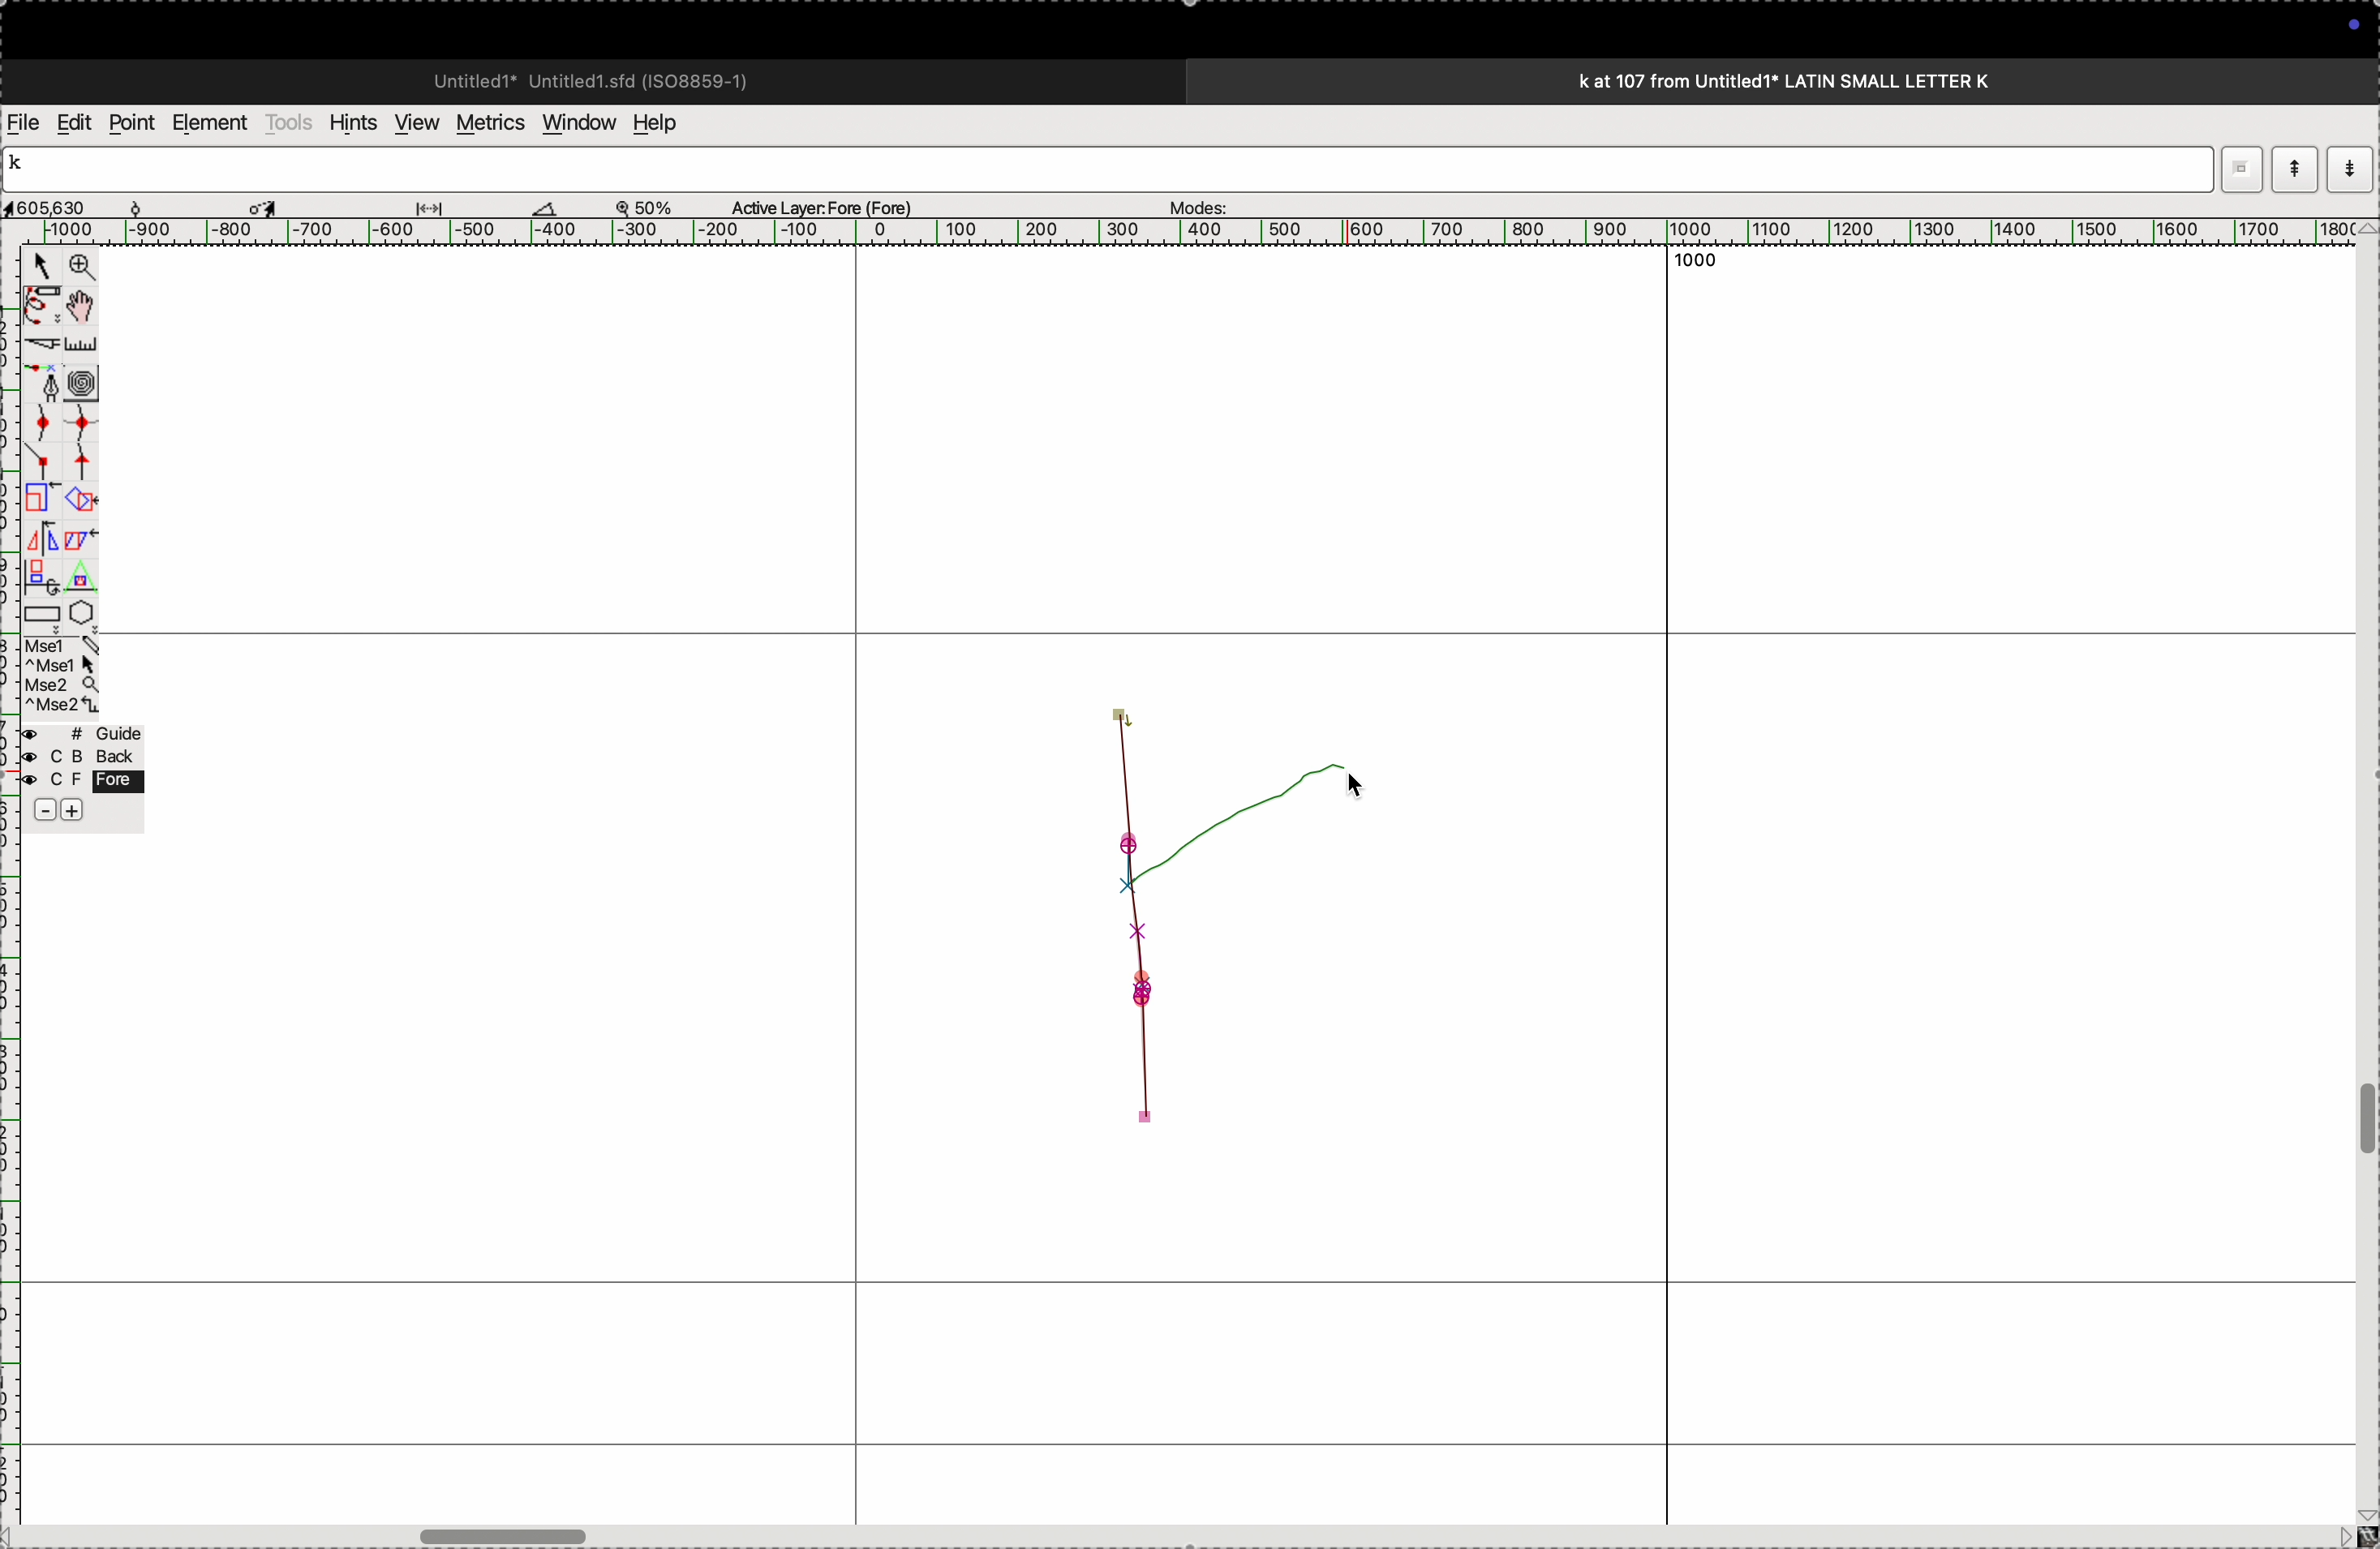 The width and height of the screenshot is (2380, 1549). Describe the element at coordinates (48, 383) in the screenshot. I see `fountain pen` at that location.